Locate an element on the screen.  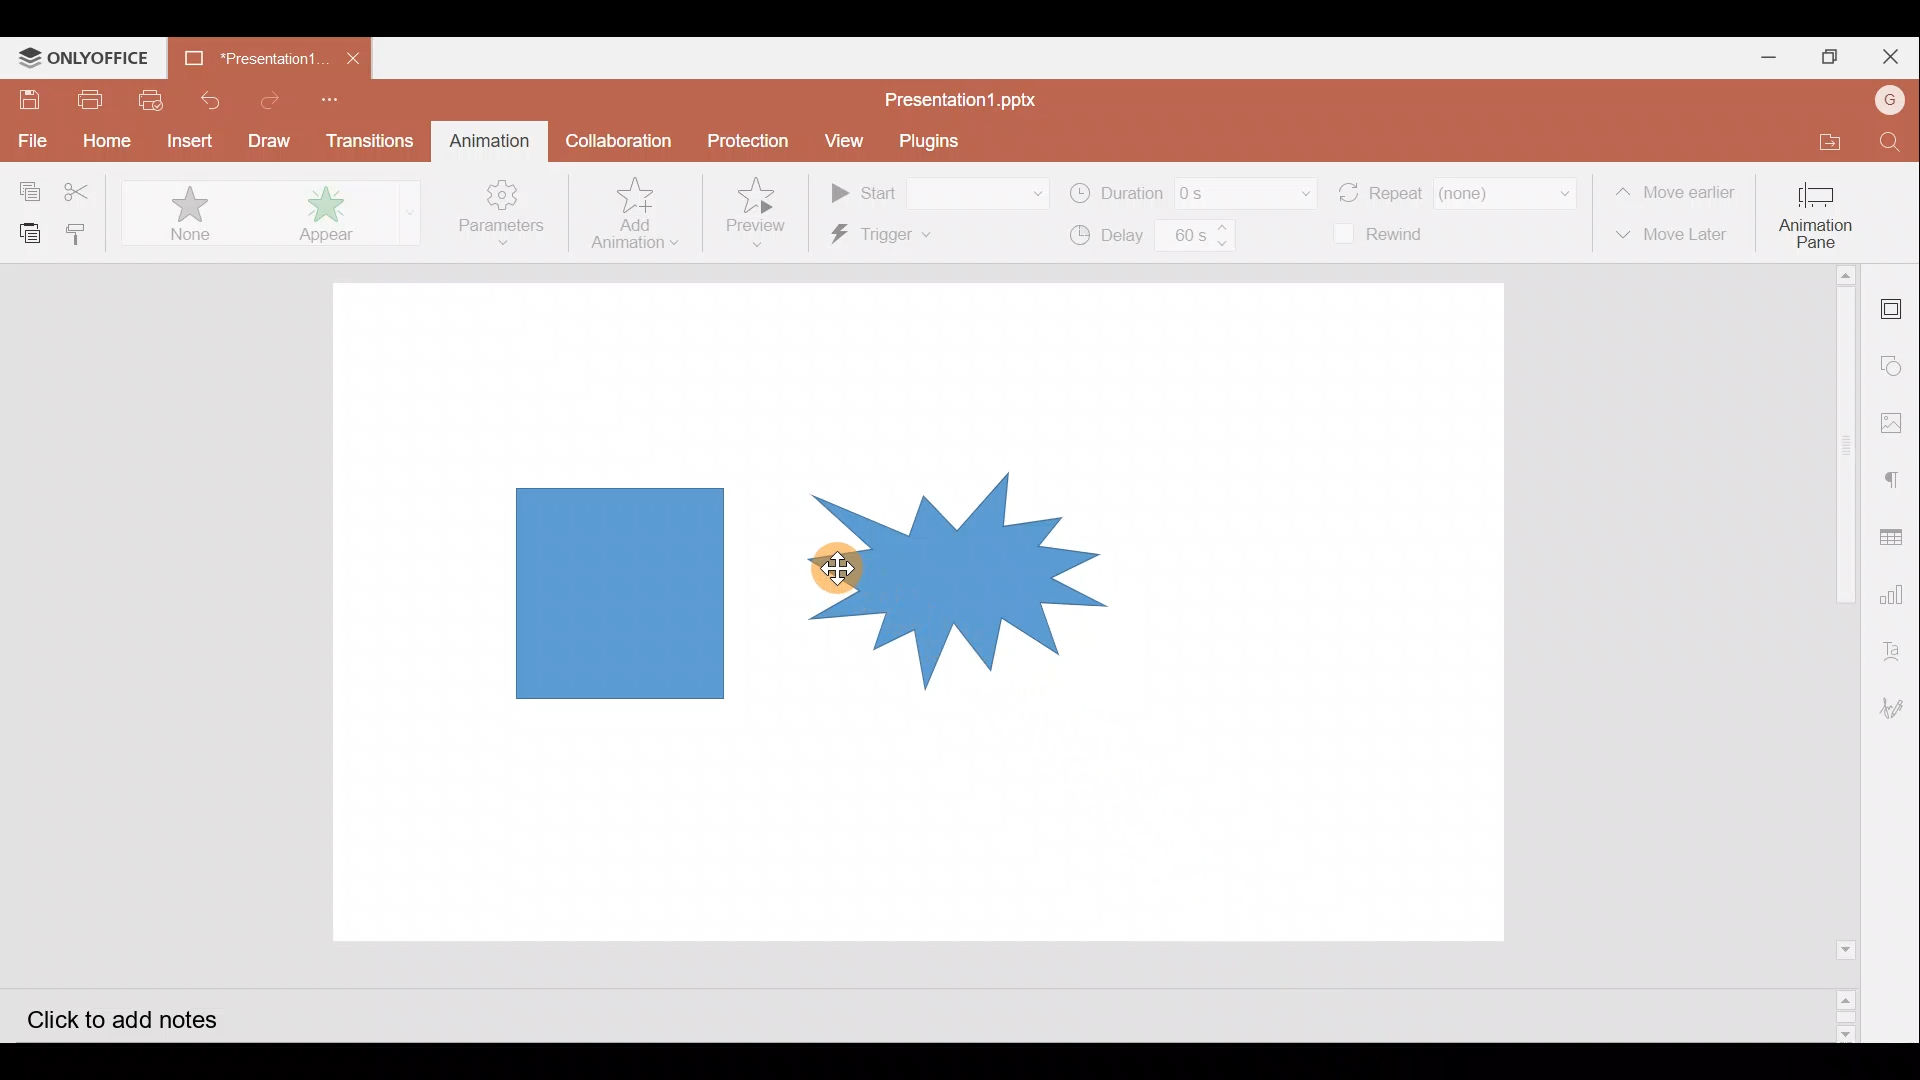
File is located at coordinates (29, 139).